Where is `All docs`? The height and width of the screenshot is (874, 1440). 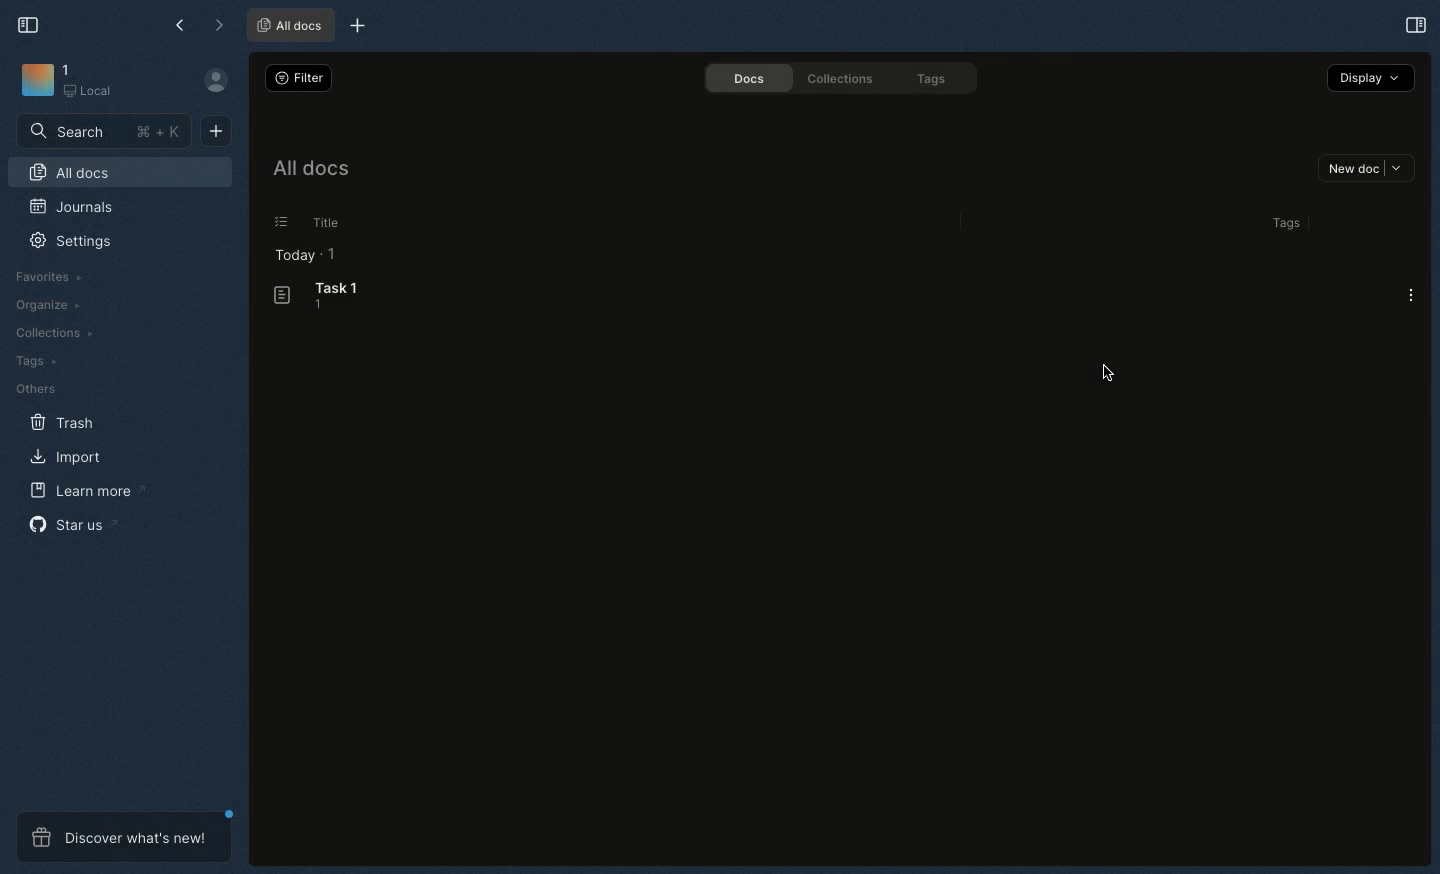
All docs is located at coordinates (293, 27).